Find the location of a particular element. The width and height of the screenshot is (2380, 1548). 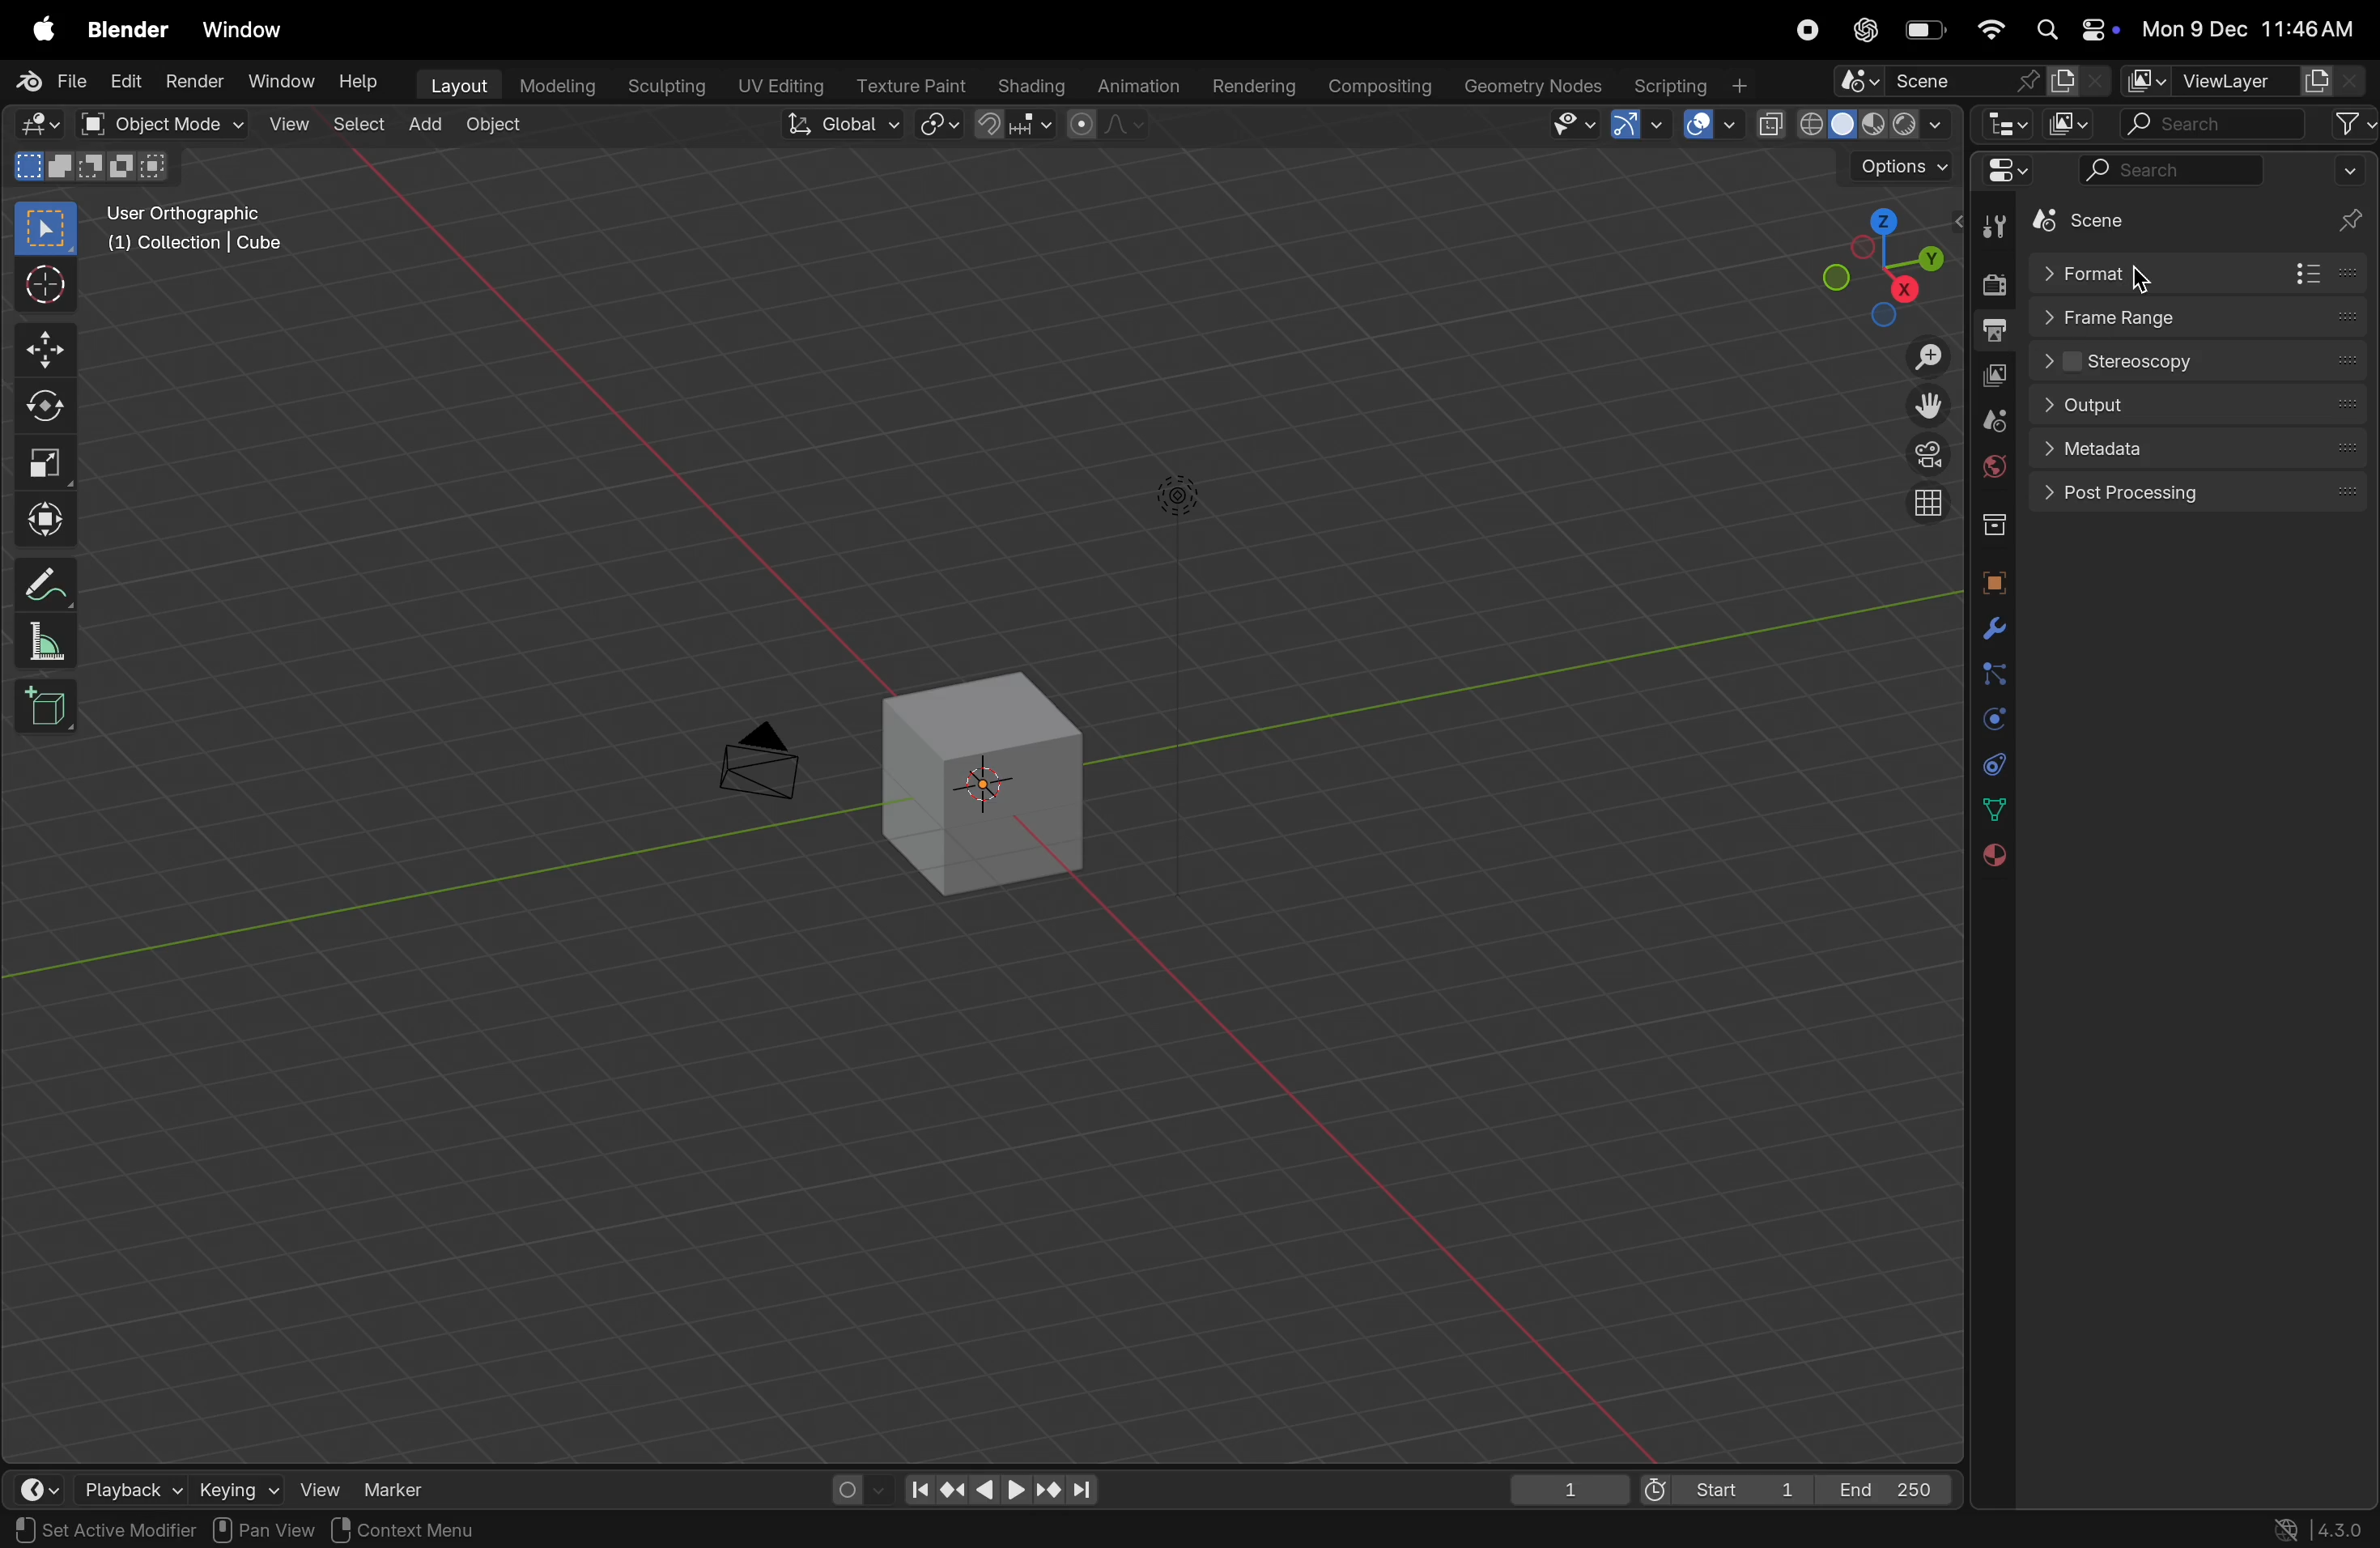

context menu is located at coordinates (400, 1528).